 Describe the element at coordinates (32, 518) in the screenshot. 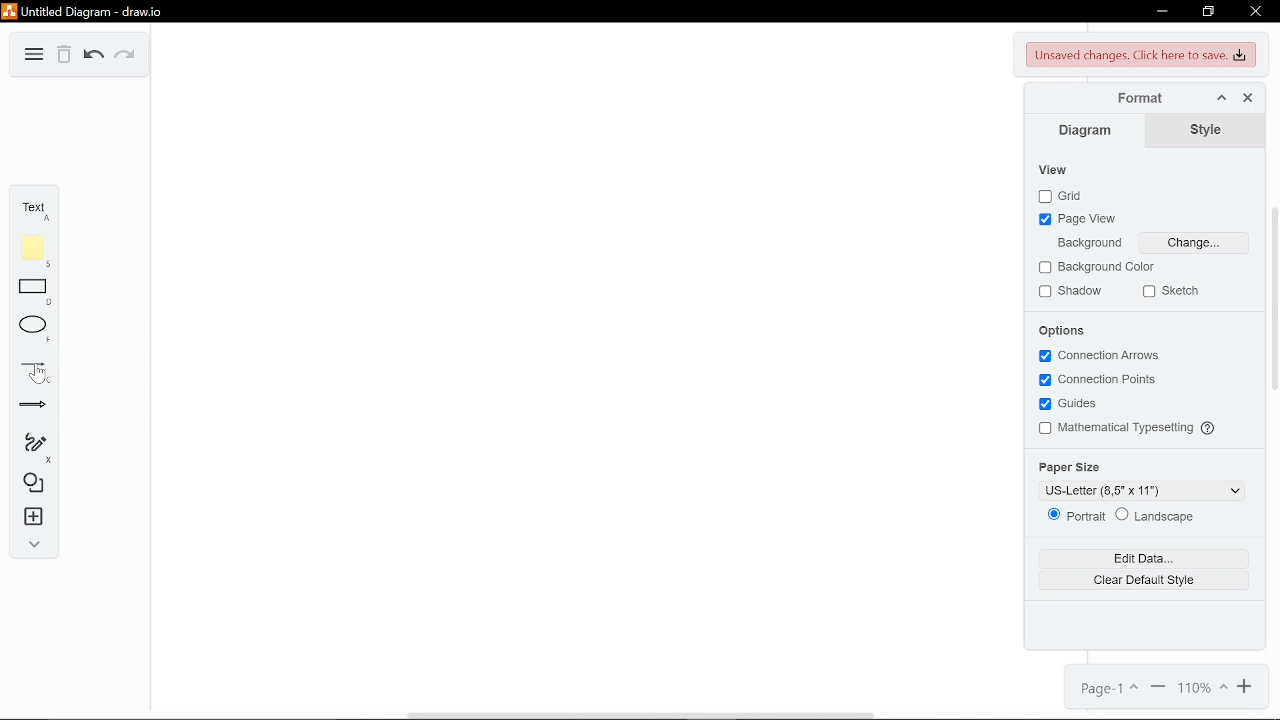

I see `Insert` at that location.